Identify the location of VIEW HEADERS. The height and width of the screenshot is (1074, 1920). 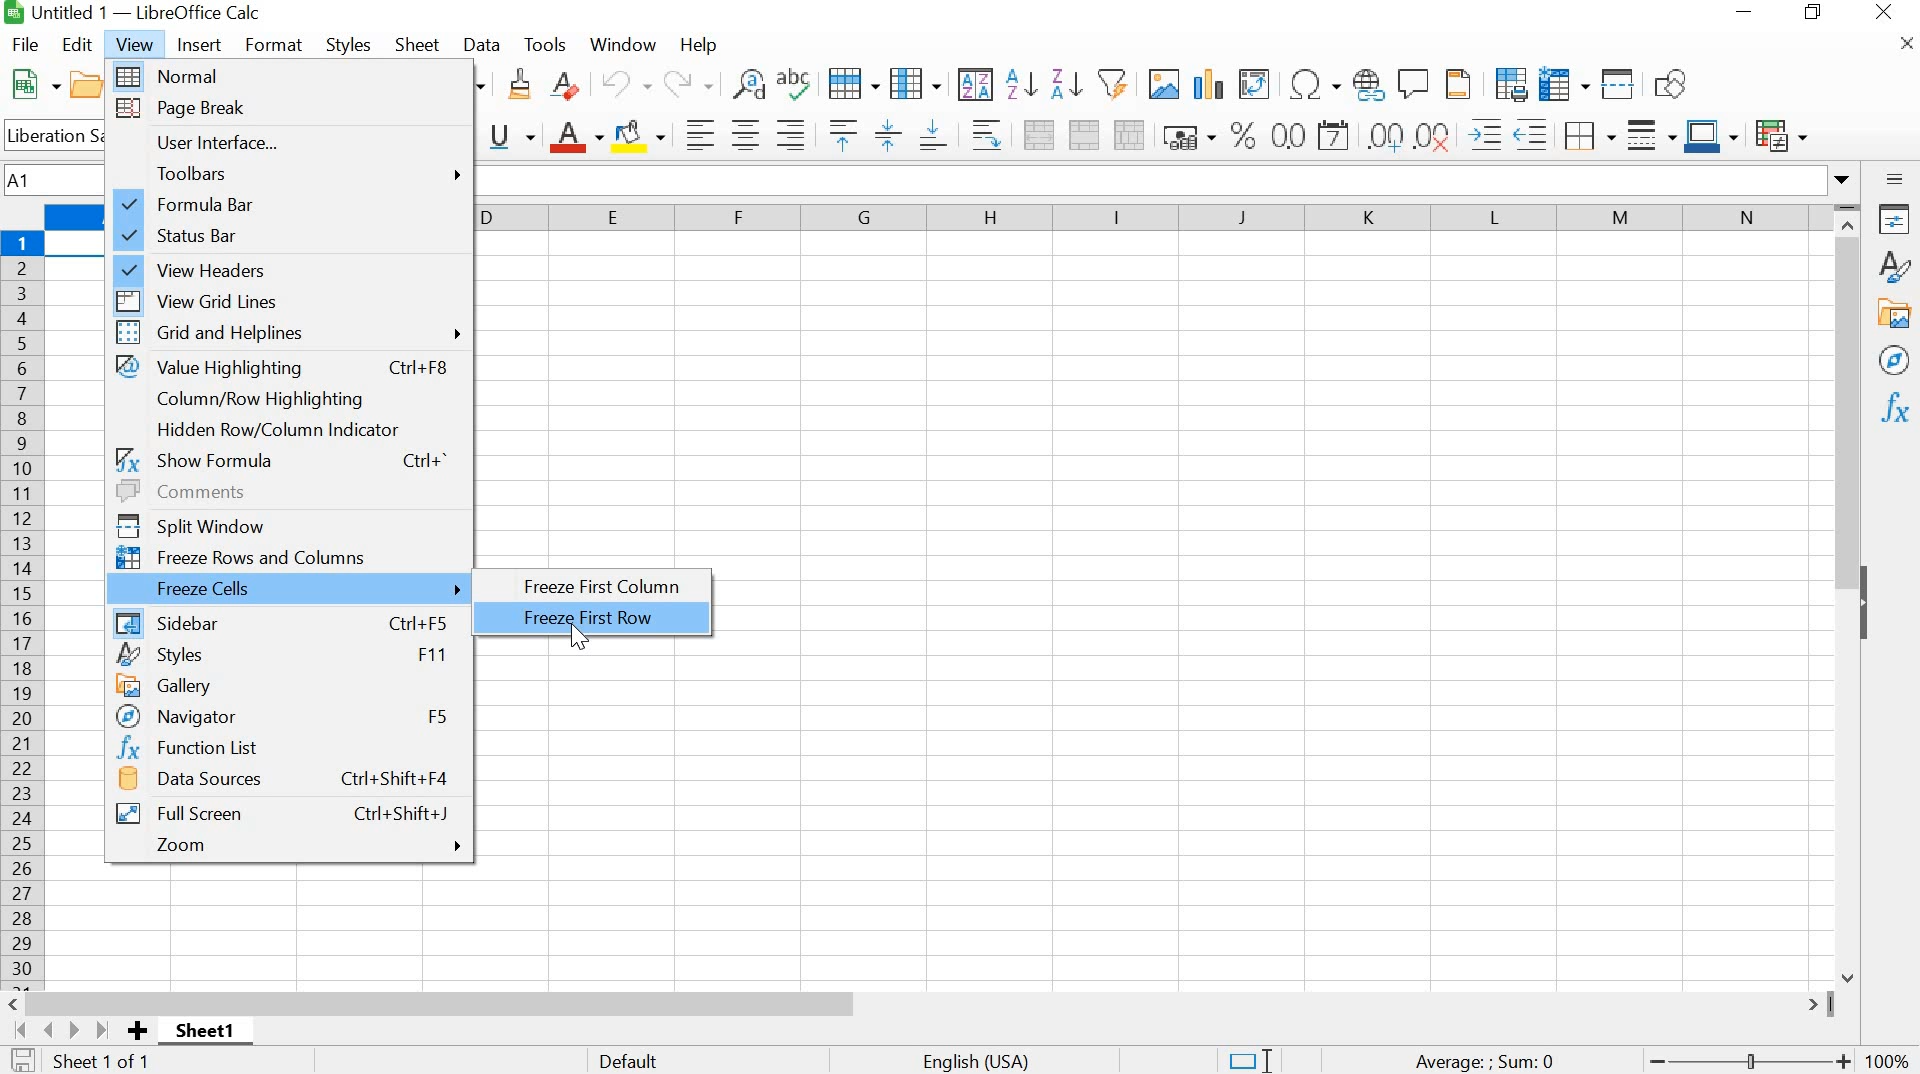
(291, 266).